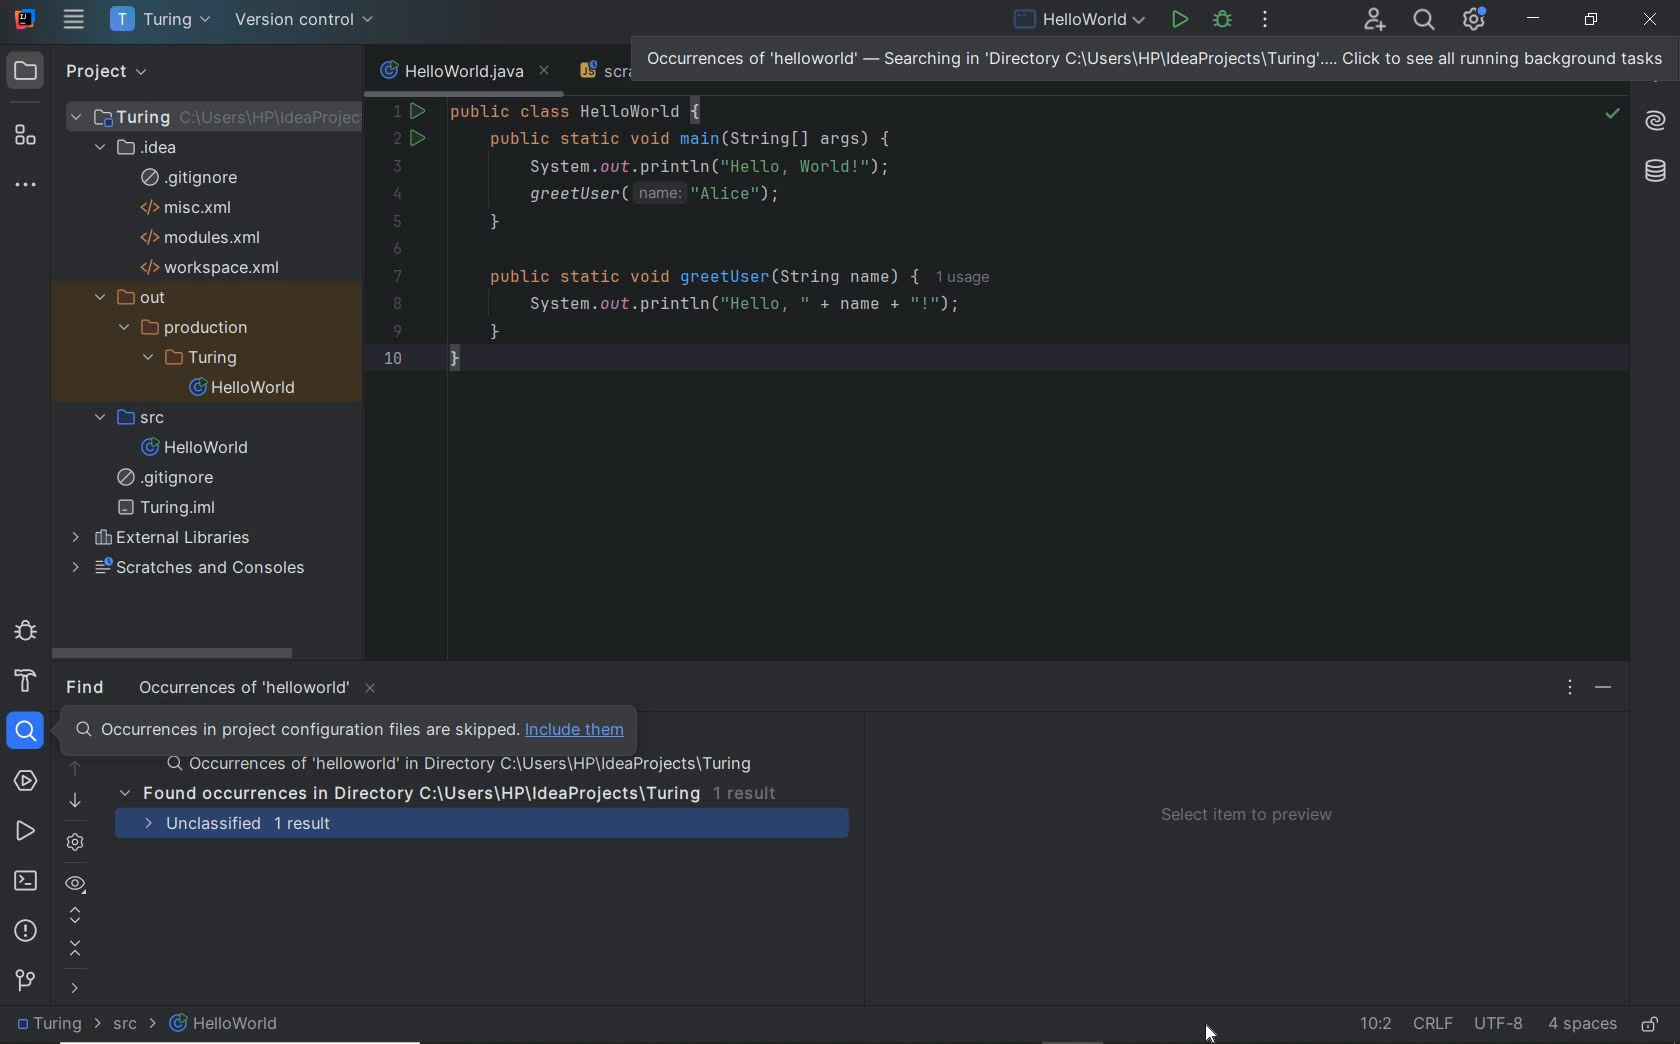 Image resolution: width=1680 pixels, height=1044 pixels. What do you see at coordinates (192, 207) in the screenshot?
I see `misc.xml` at bounding box center [192, 207].